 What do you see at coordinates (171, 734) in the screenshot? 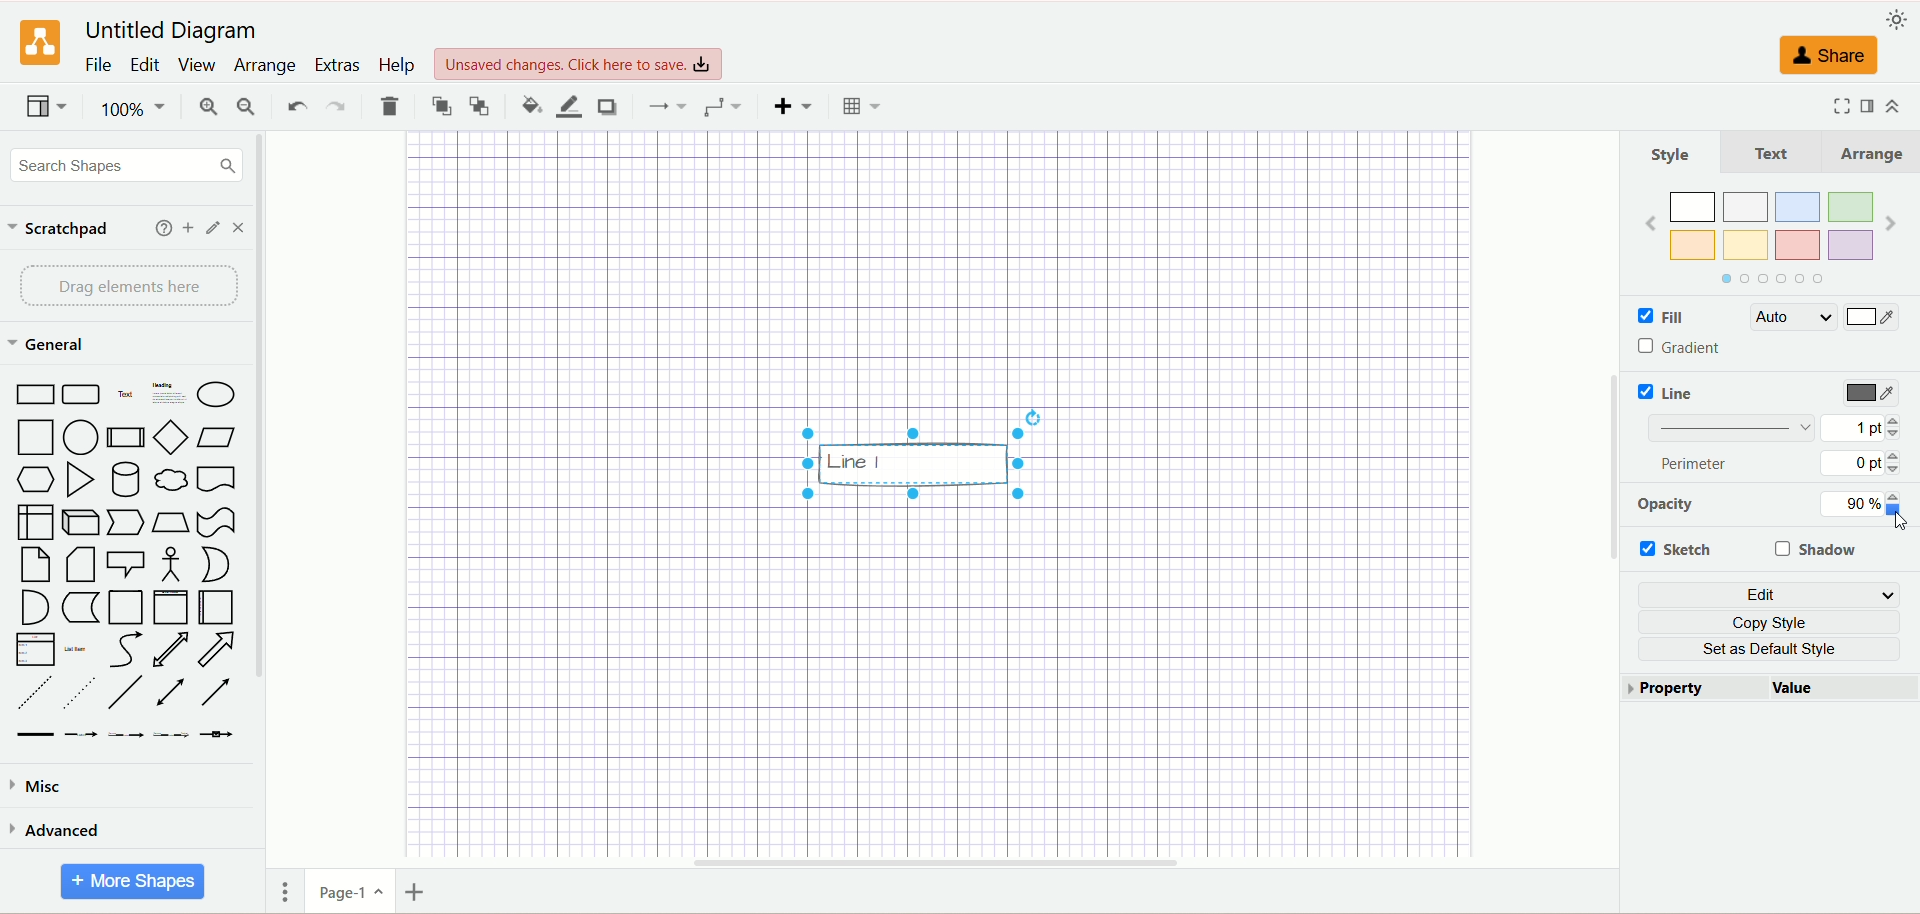
I see `Connector with 3 labels` at bounding box center [171, 734].